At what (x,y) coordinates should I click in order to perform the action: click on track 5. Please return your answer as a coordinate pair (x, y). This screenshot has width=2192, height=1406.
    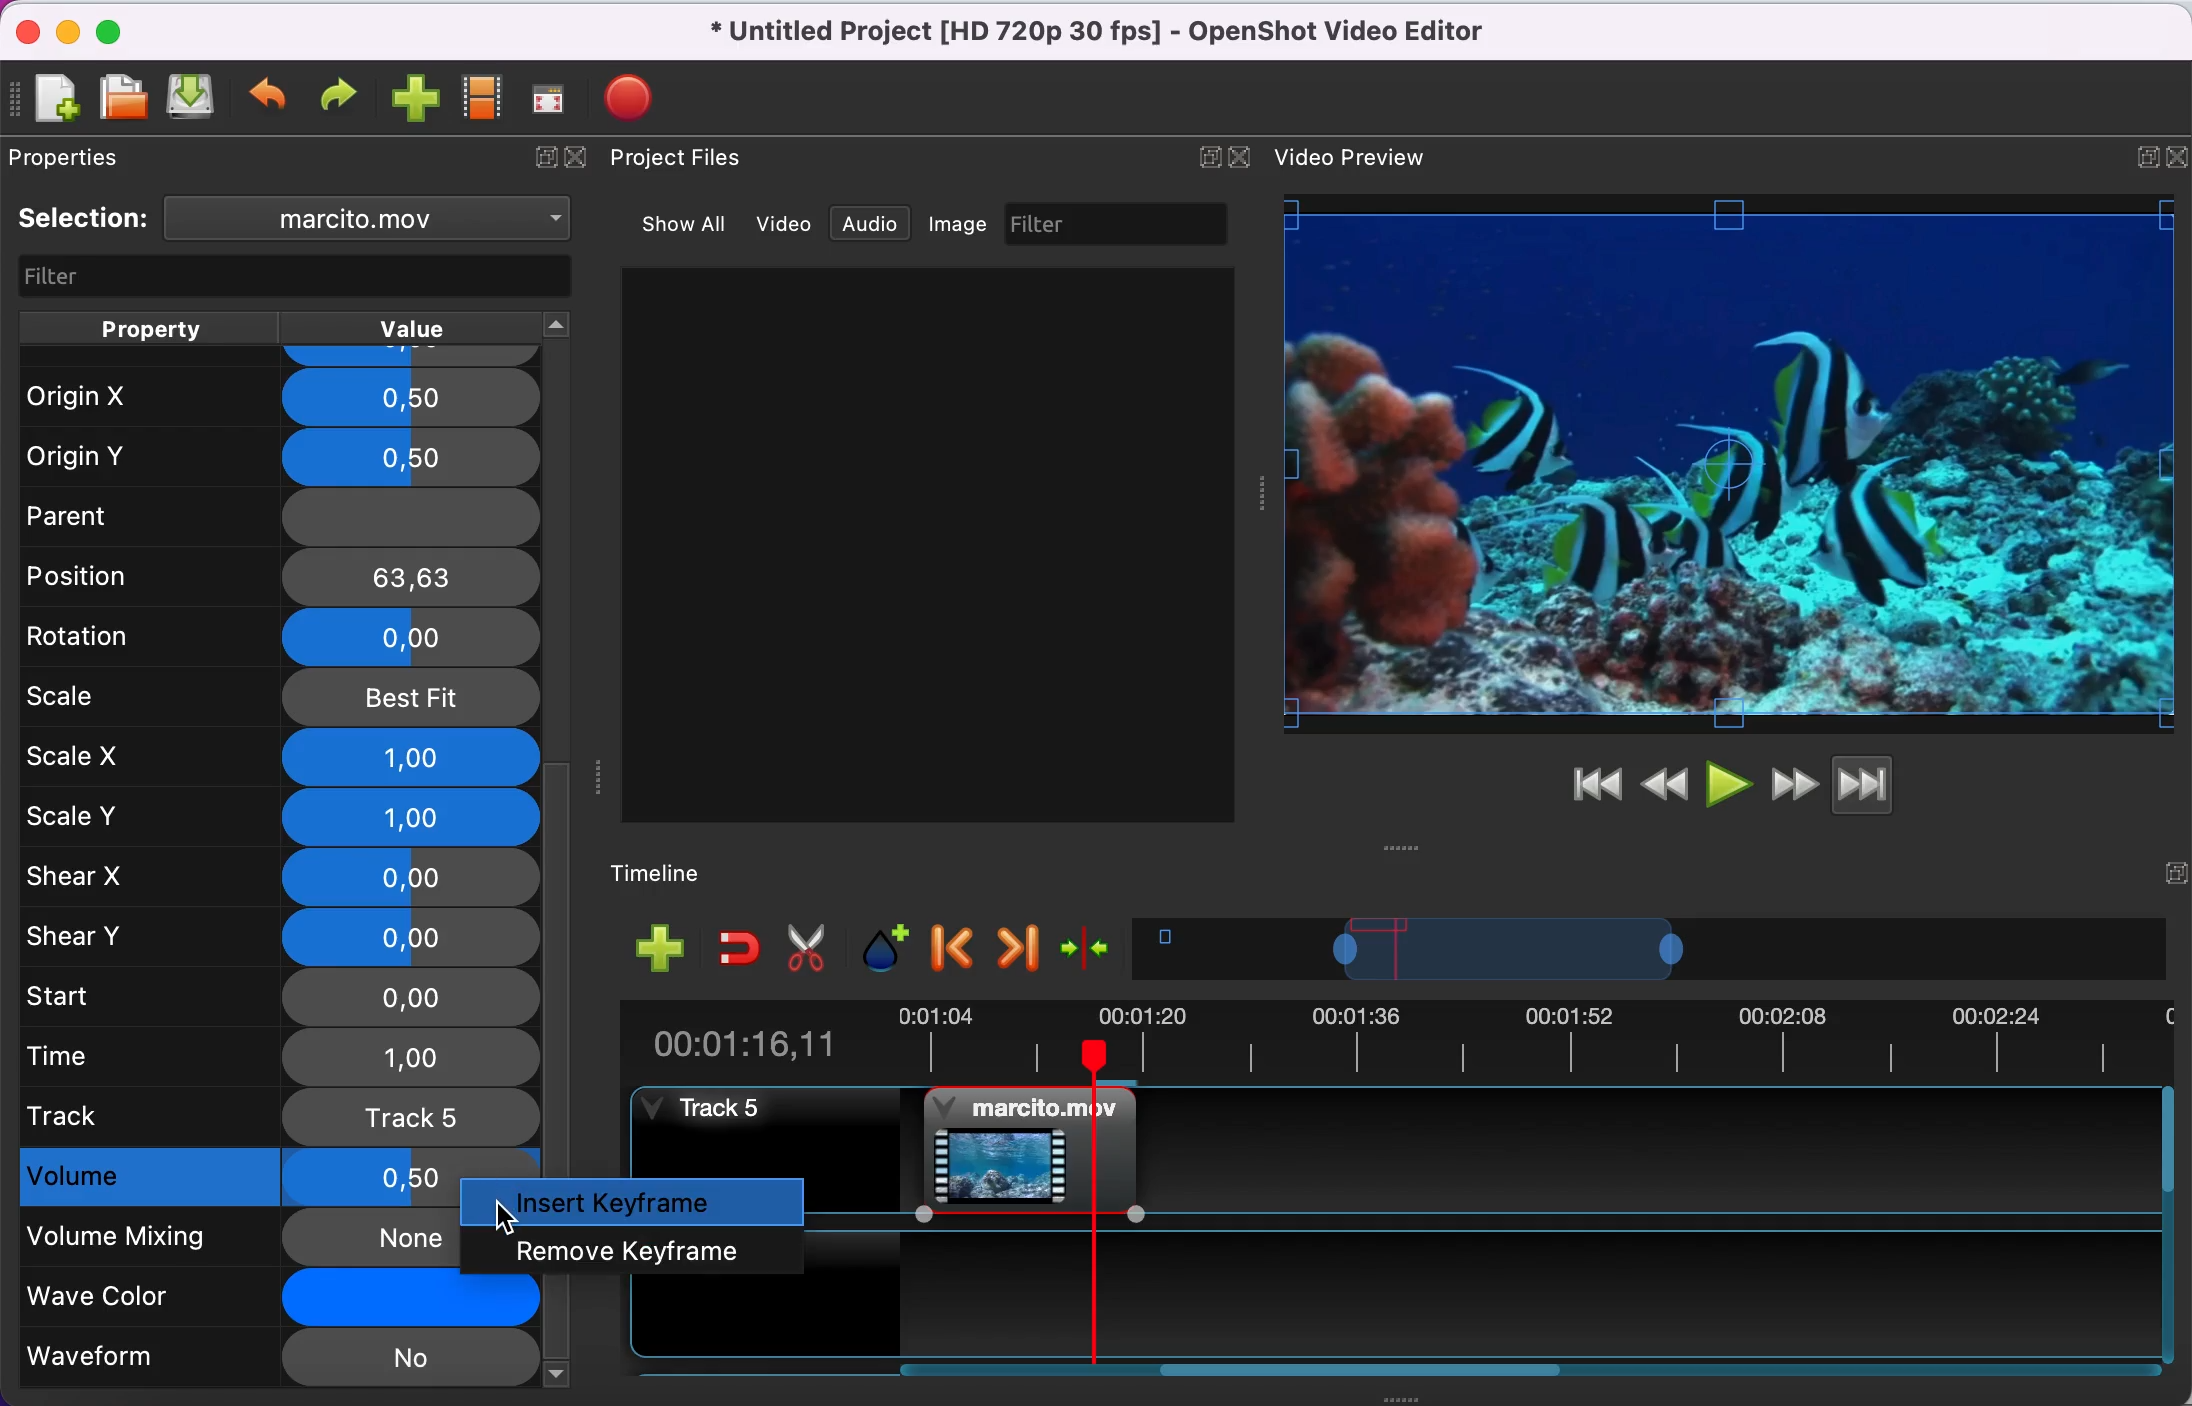
    Looking at the image, I should click on (278, 1116).